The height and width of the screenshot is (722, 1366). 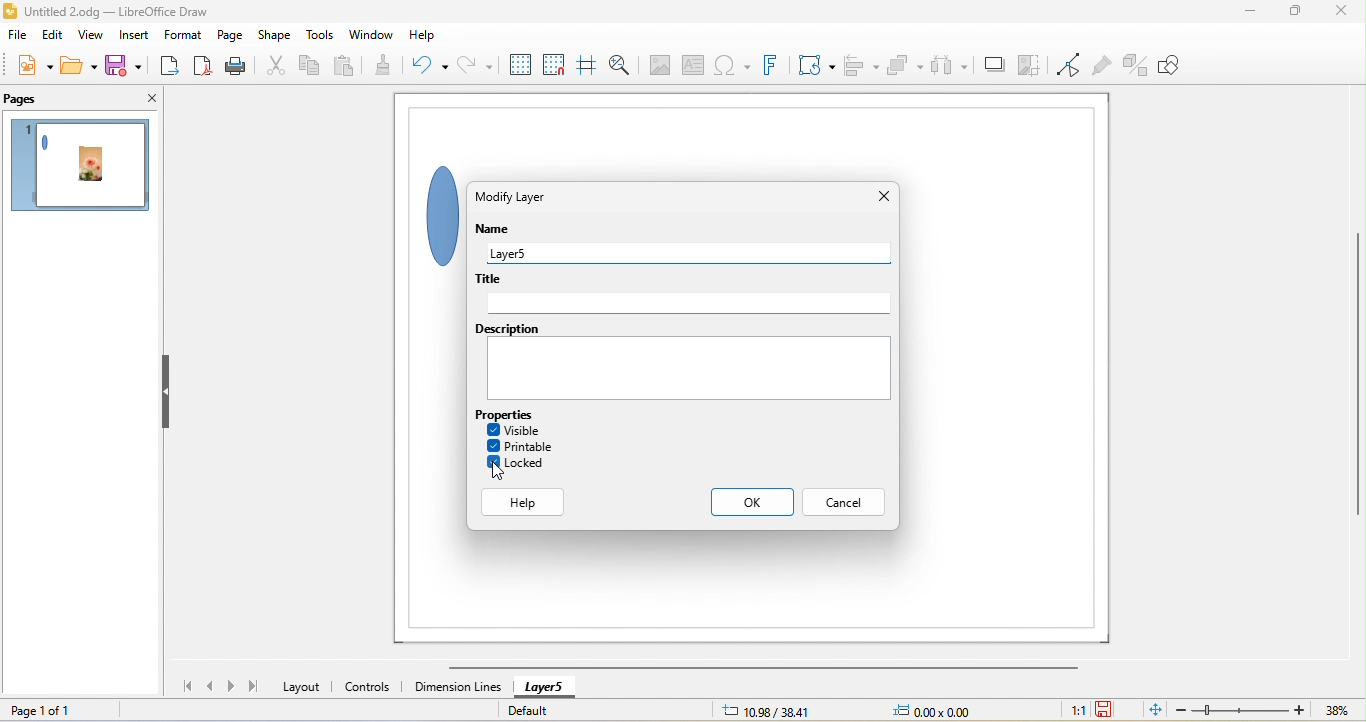 What do you see at coordinates (207, 67) in the screenshot?
I see `export direct as pdf` at bounding box center [207, 67].